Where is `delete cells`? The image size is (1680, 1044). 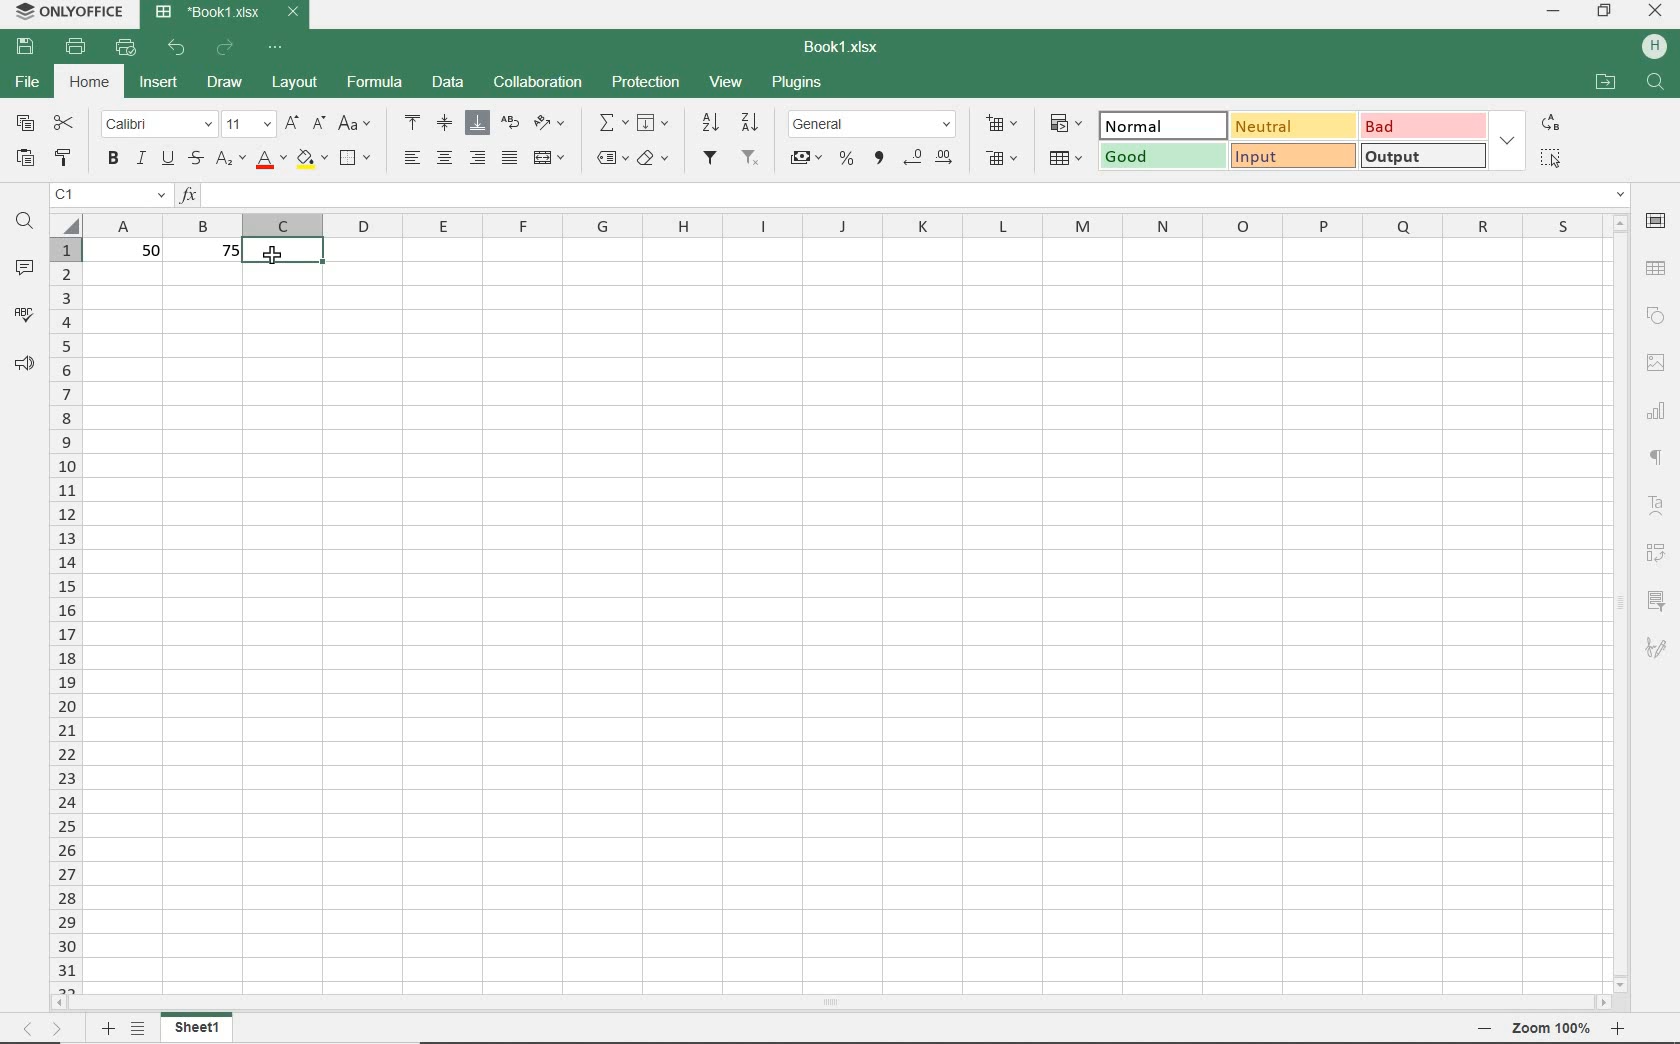
delete cells is located at coordinates (999, 156).